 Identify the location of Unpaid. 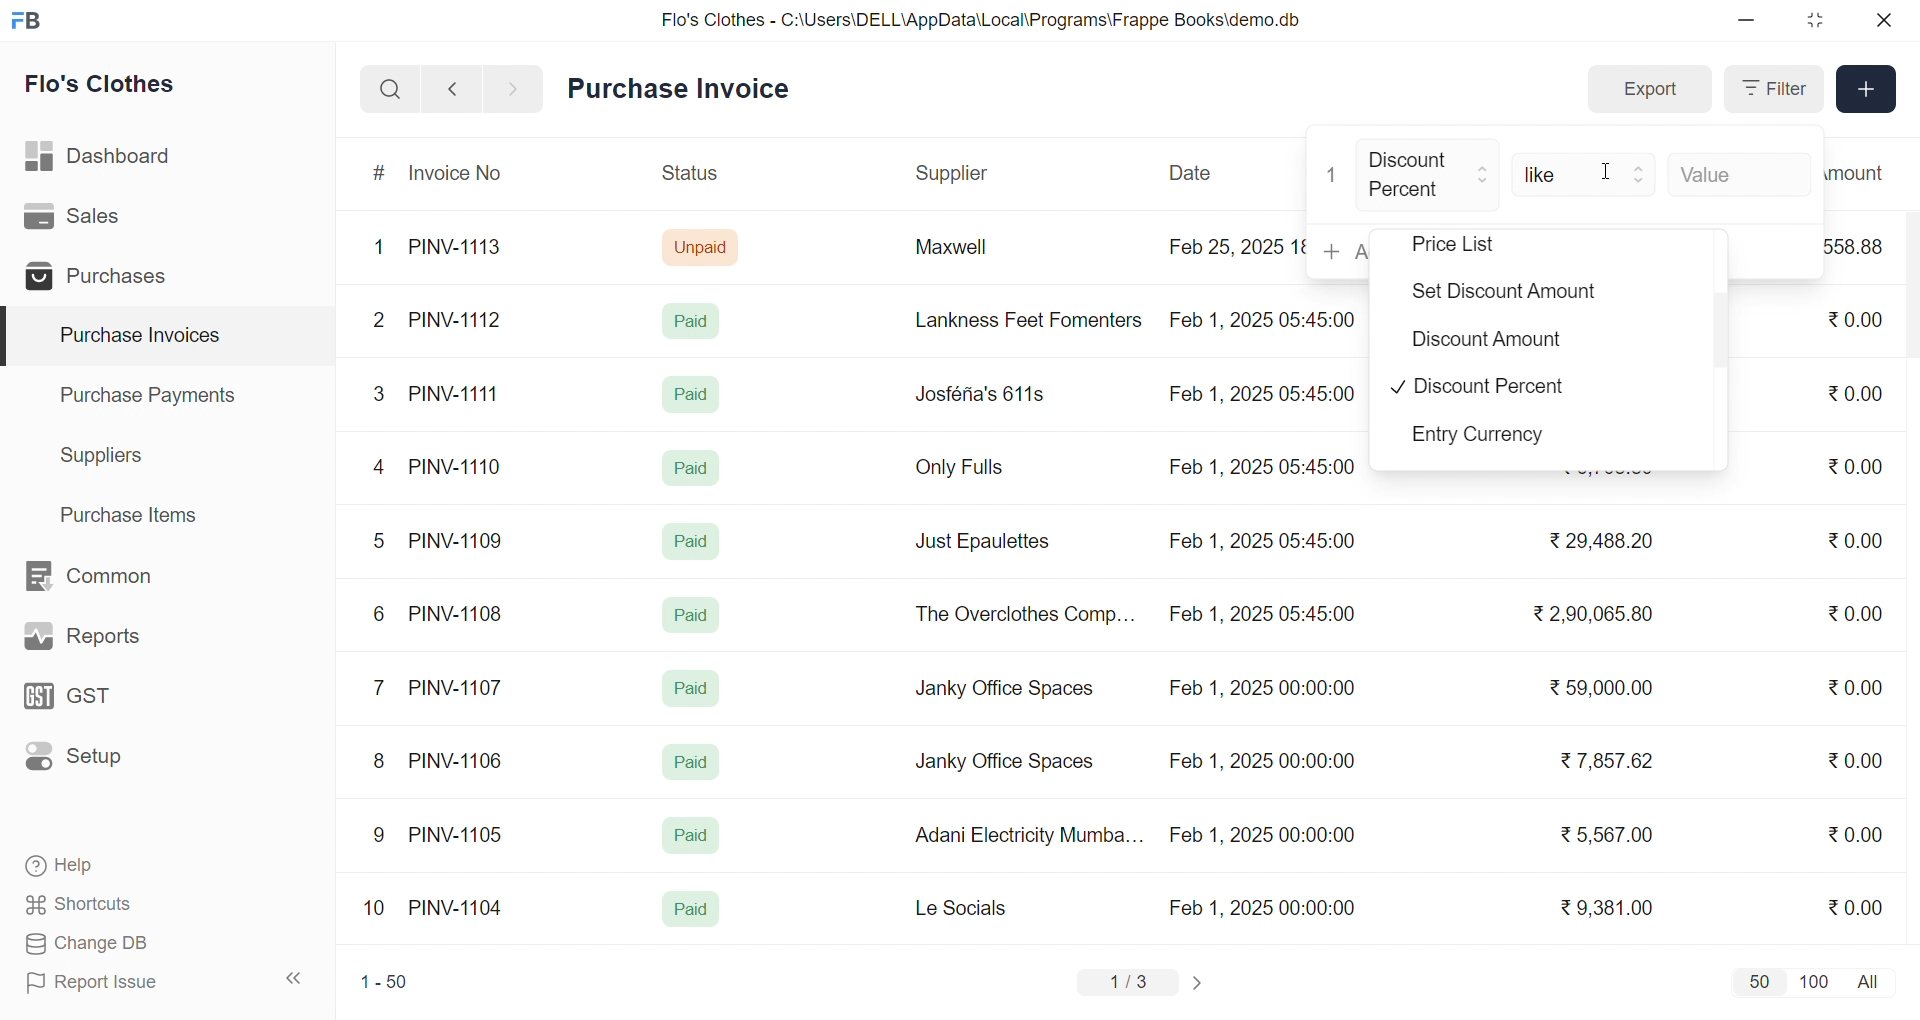
(703, 246).